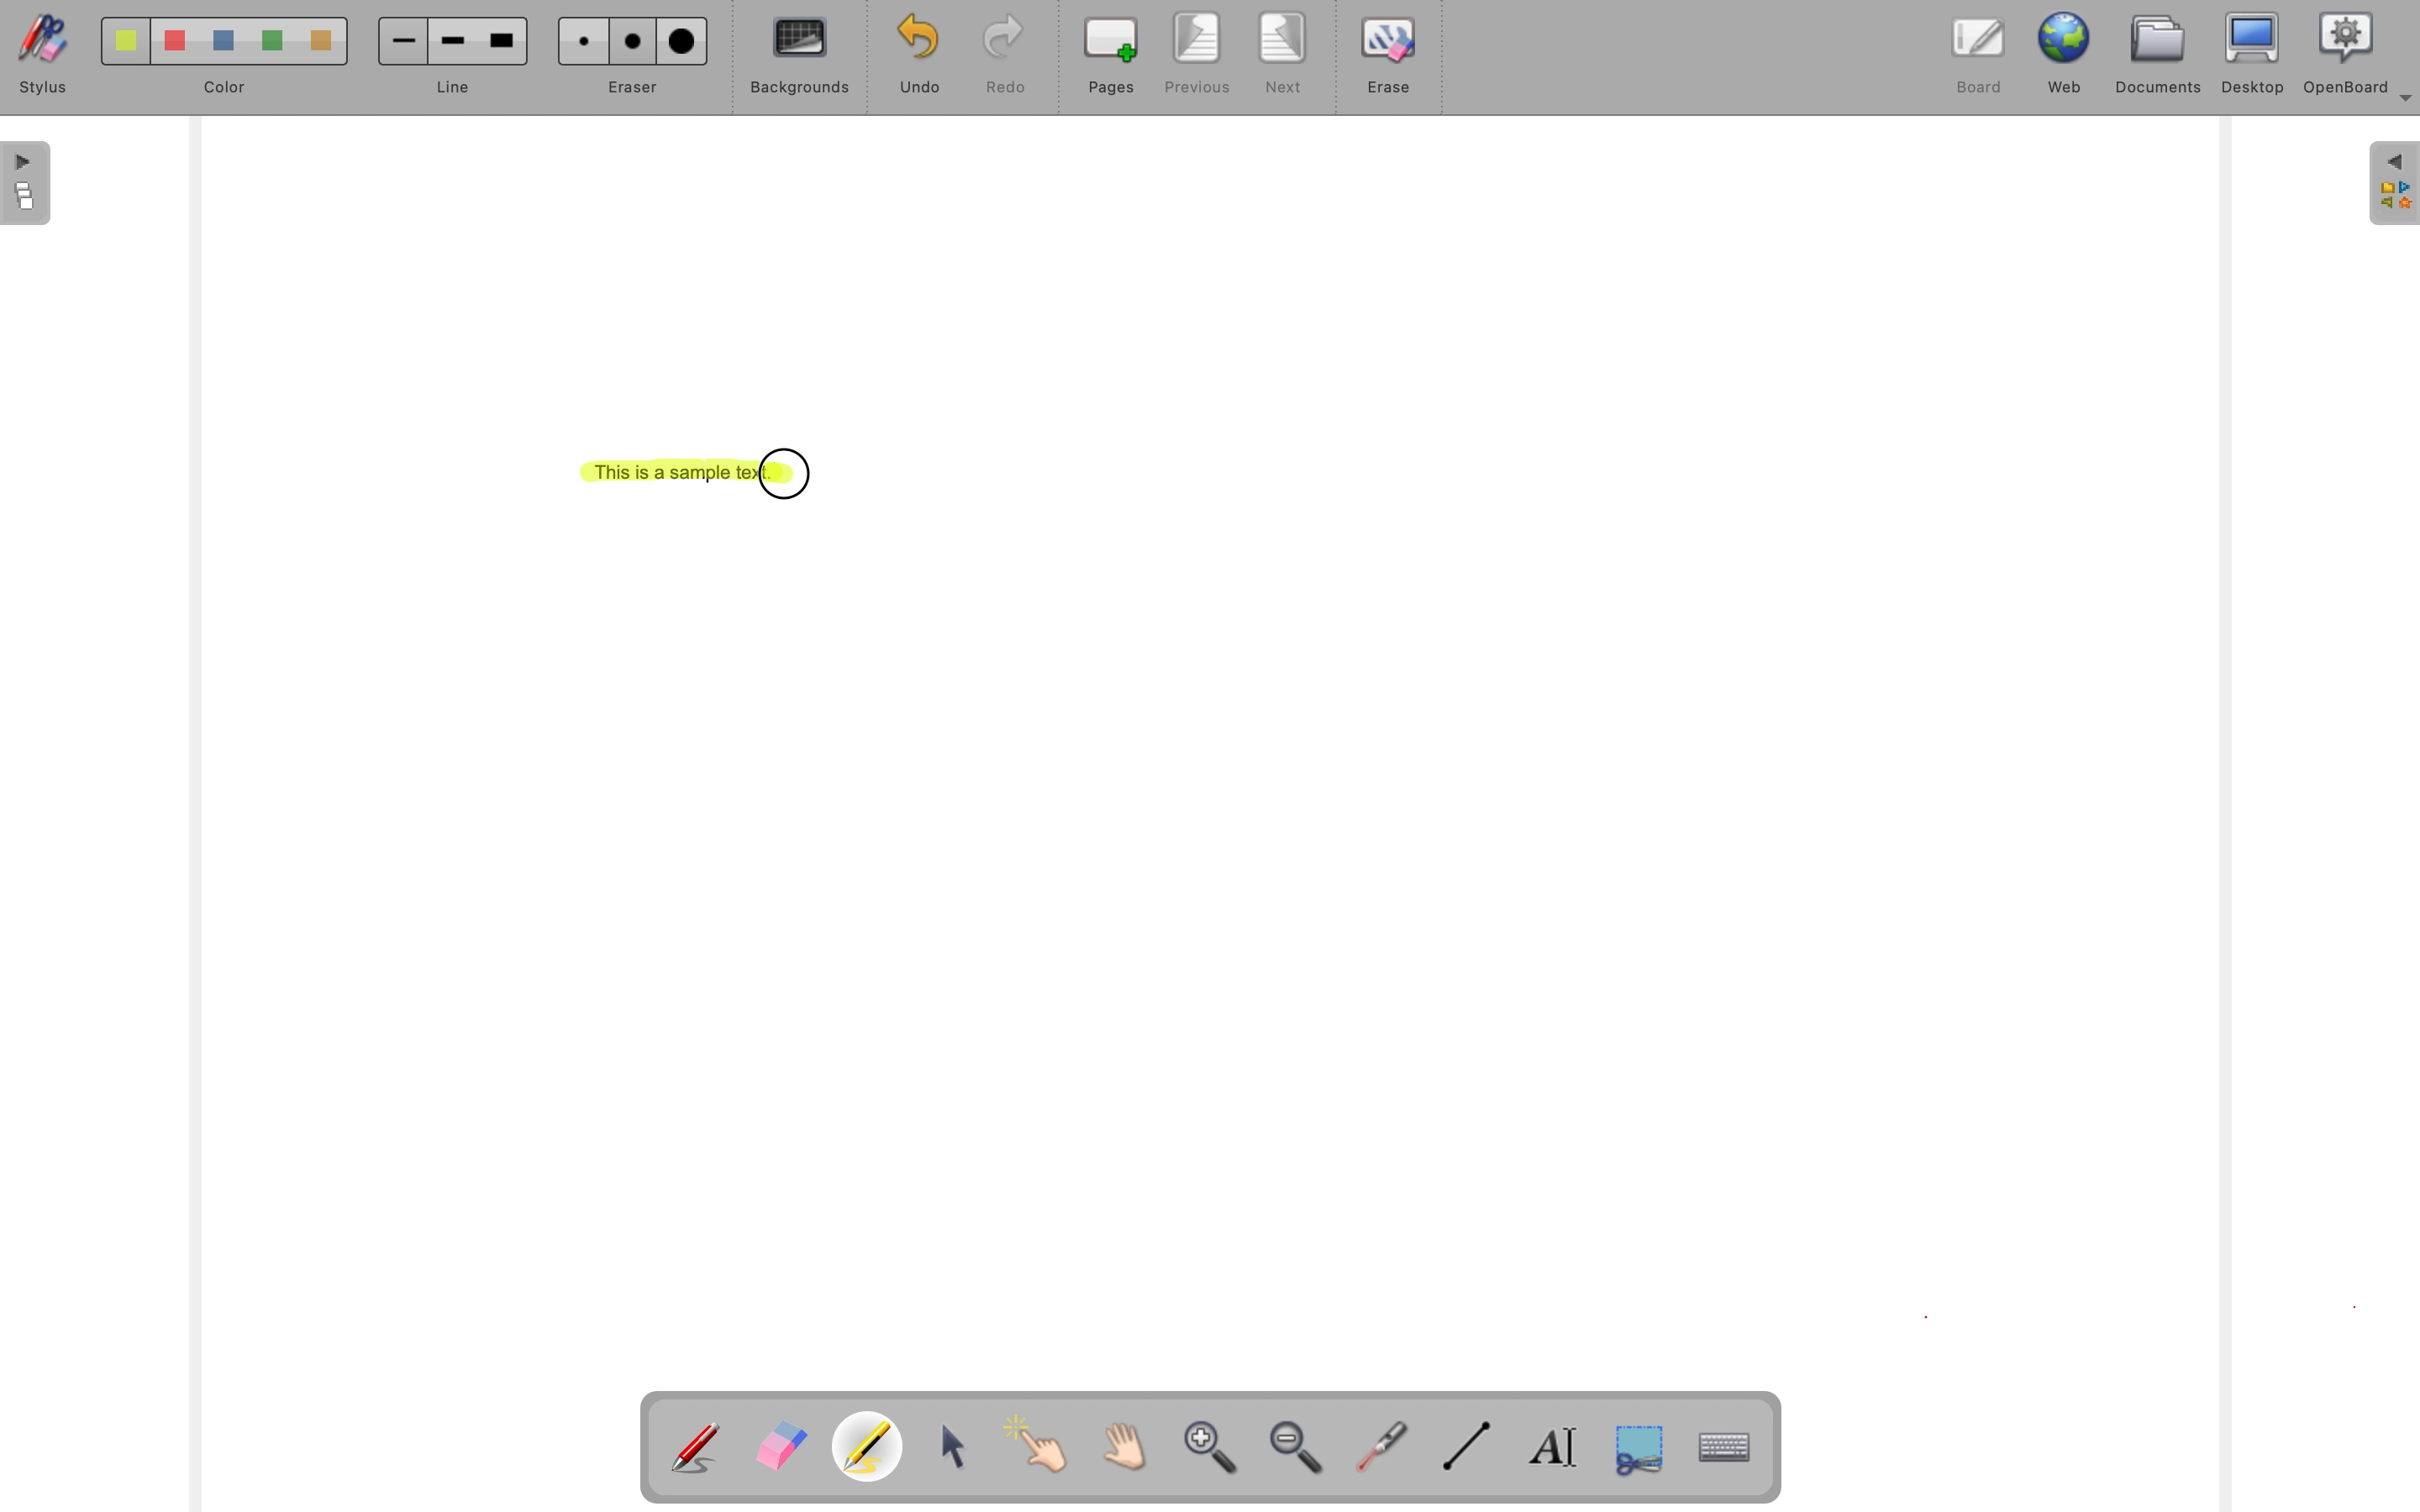  I want to click on Scroll page, so click(1128, 1441).